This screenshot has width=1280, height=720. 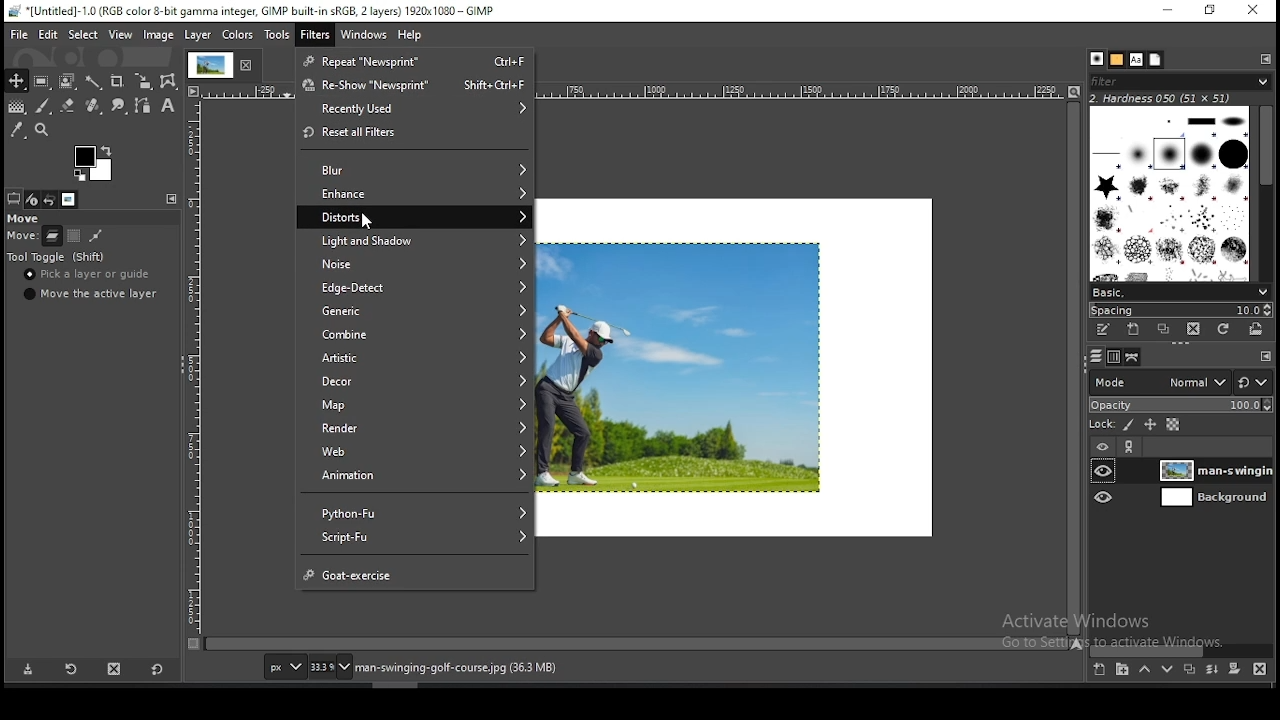 I want to click on images, so click(x=66, y=199).